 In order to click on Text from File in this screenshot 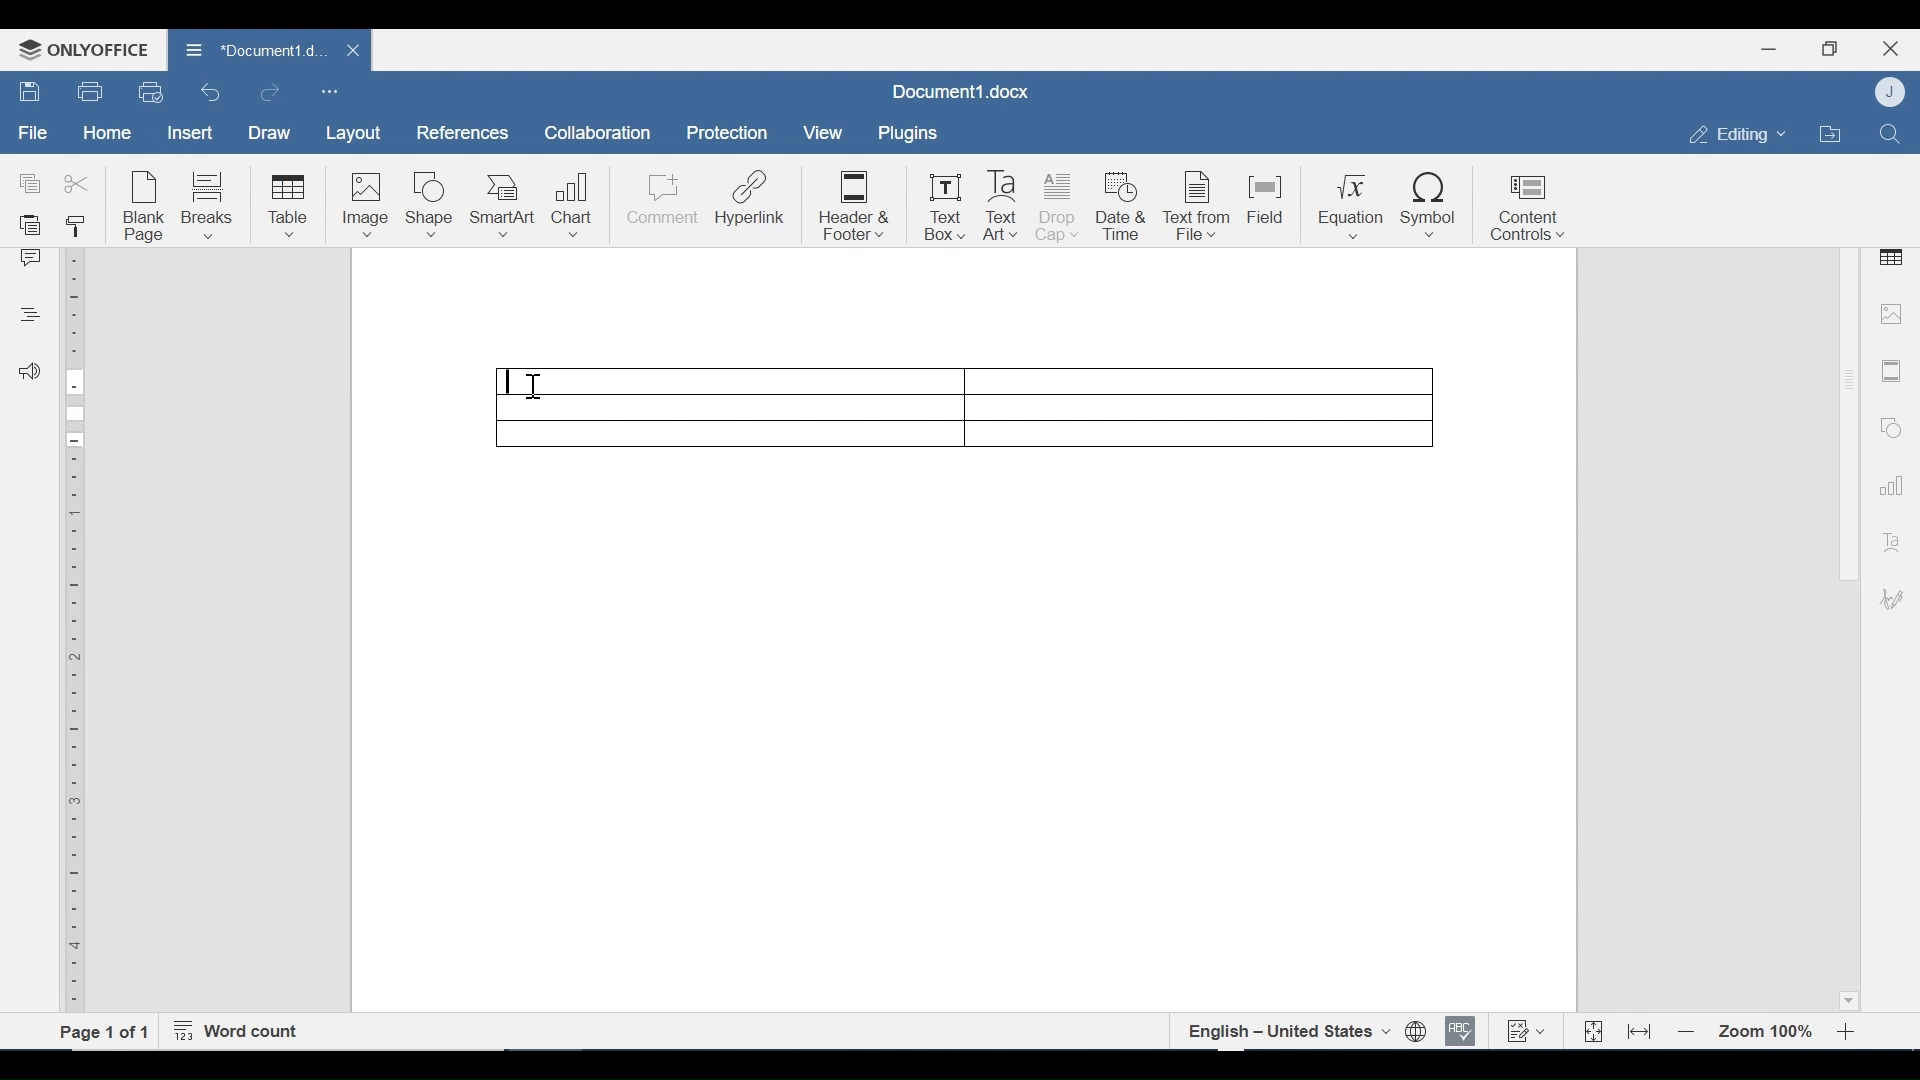, I will do `click(1199, 206)`.